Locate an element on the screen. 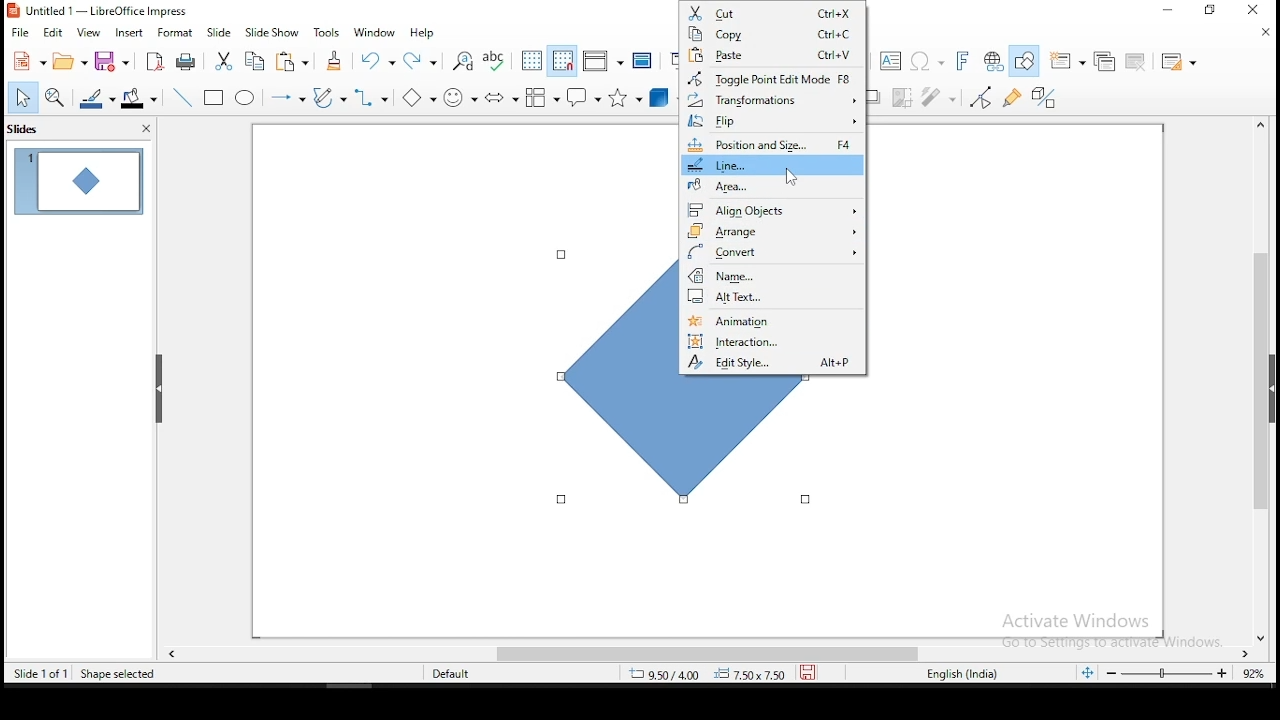 This screenshot has width=1280, height=720. 92% is located at coordinates (1258, 673).